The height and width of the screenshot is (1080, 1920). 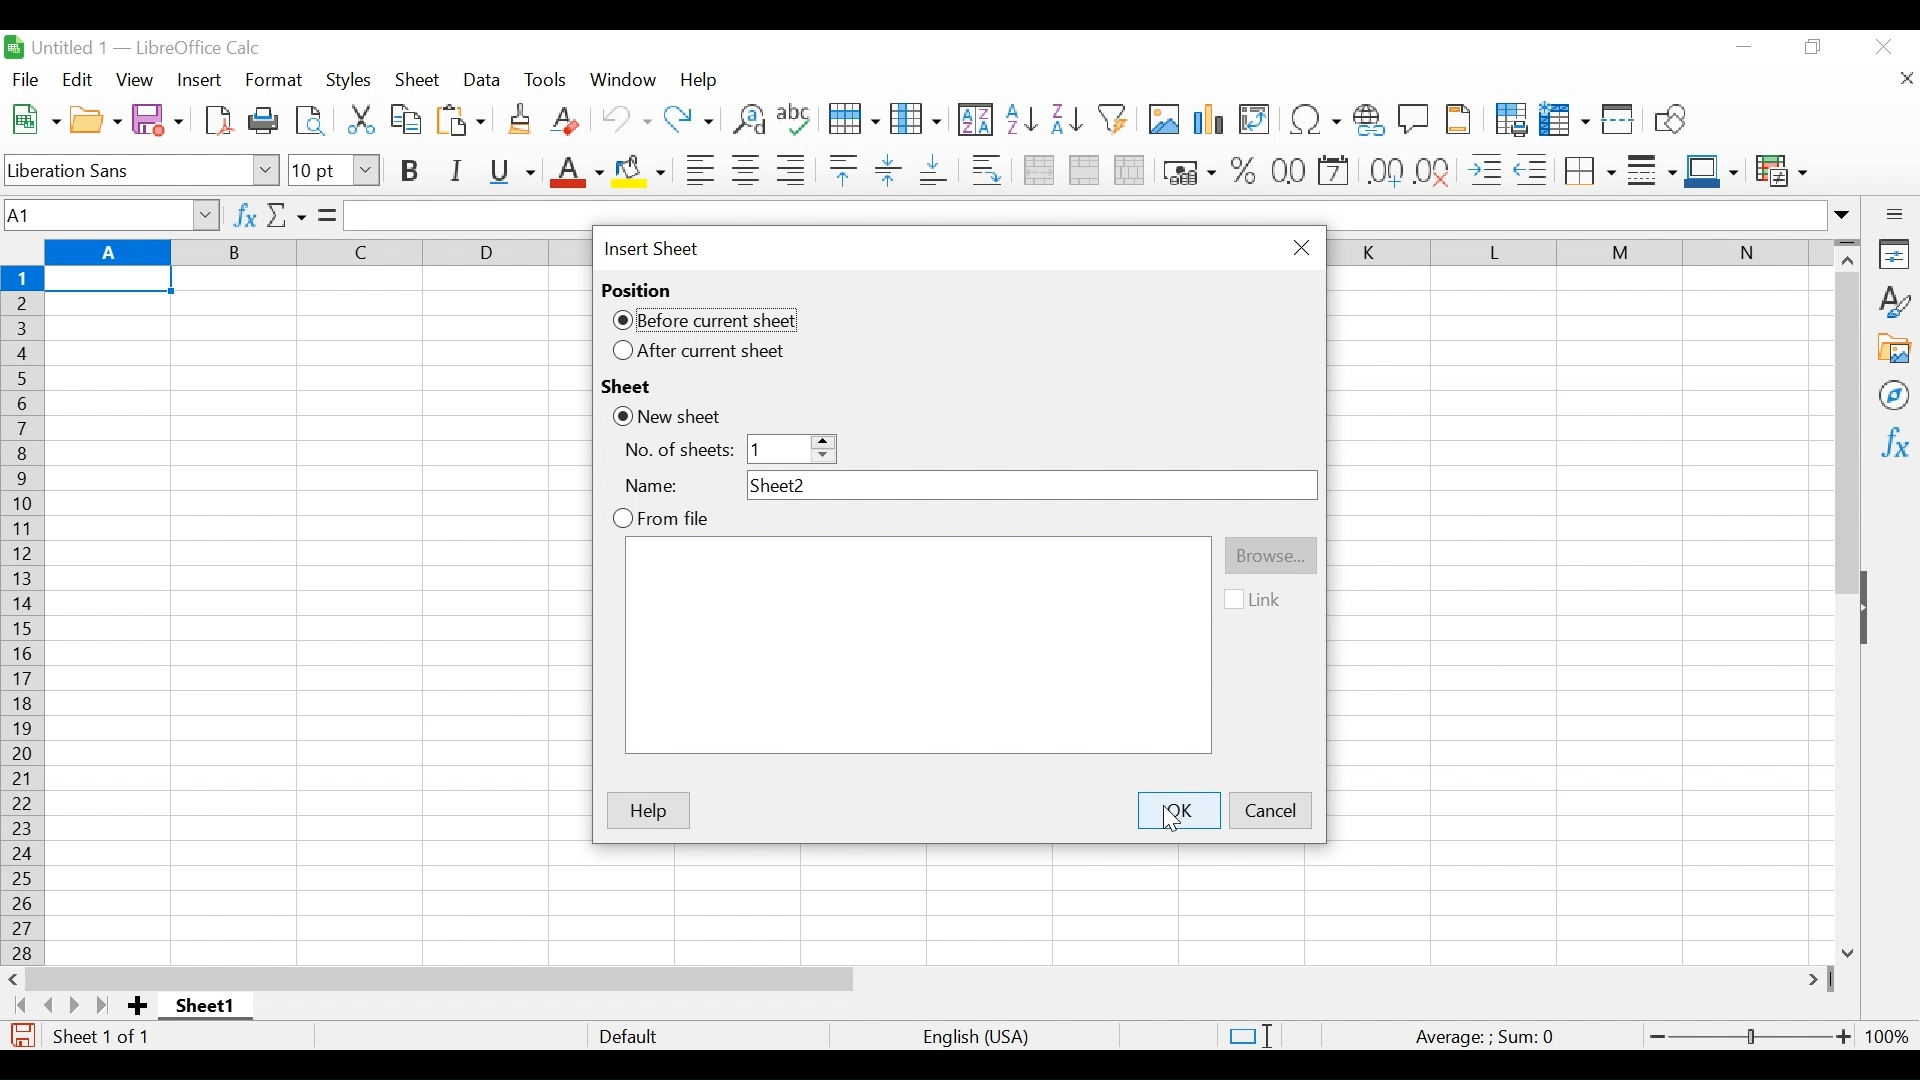 I want to click on Styles, so click(x=346, y=80).